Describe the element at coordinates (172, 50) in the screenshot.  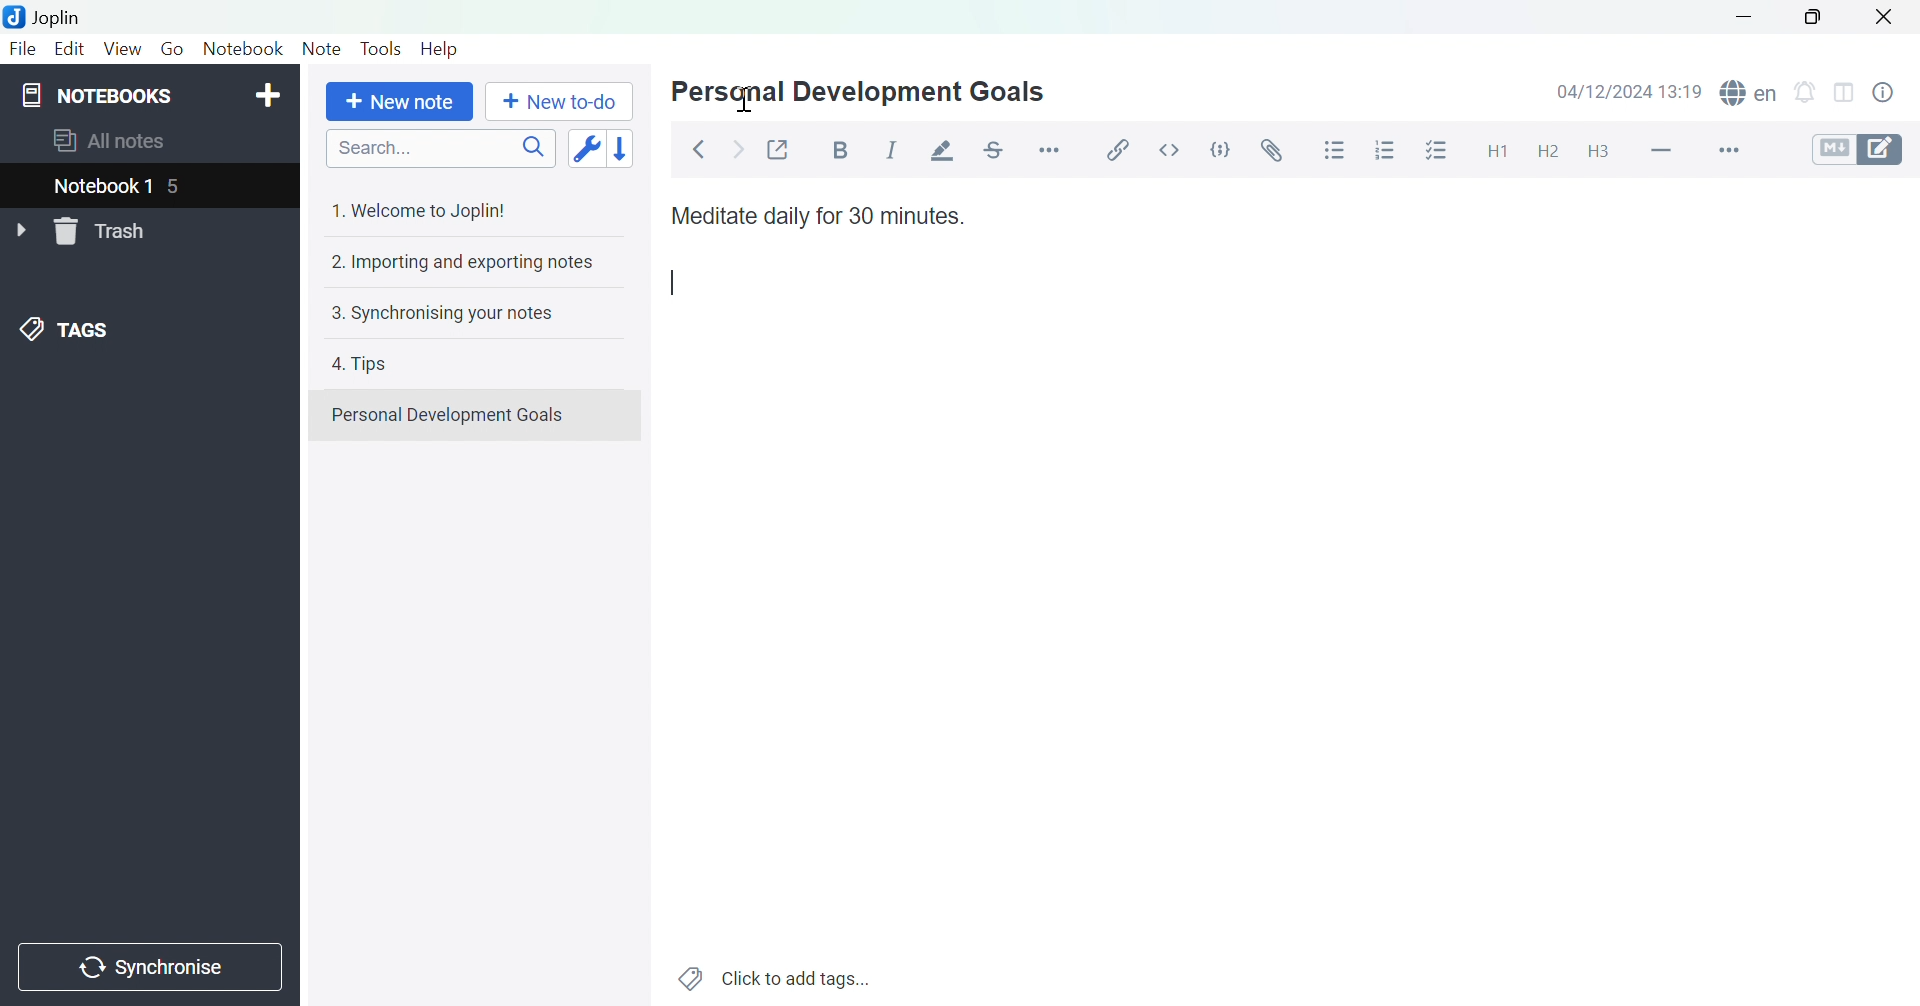
I see `Go` at that location.